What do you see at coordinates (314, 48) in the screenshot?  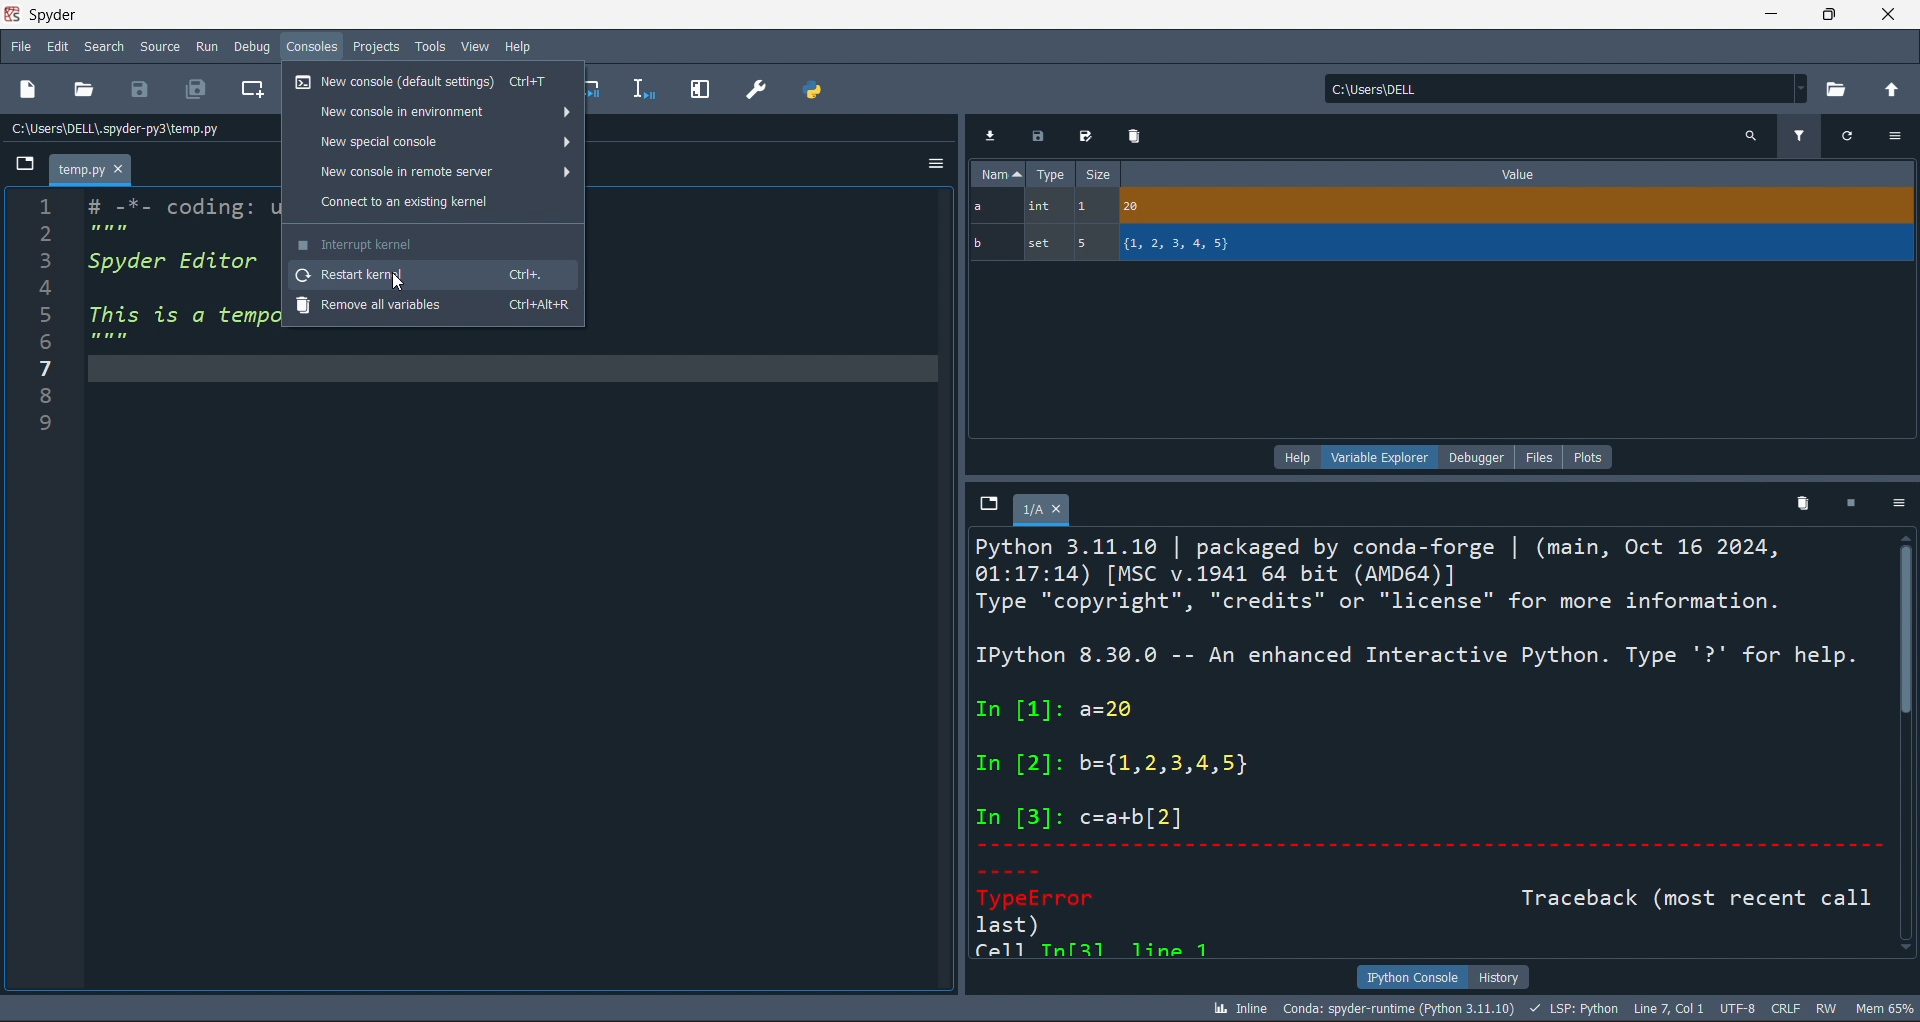 I see `Consoles` at bounding box center [314, 48].